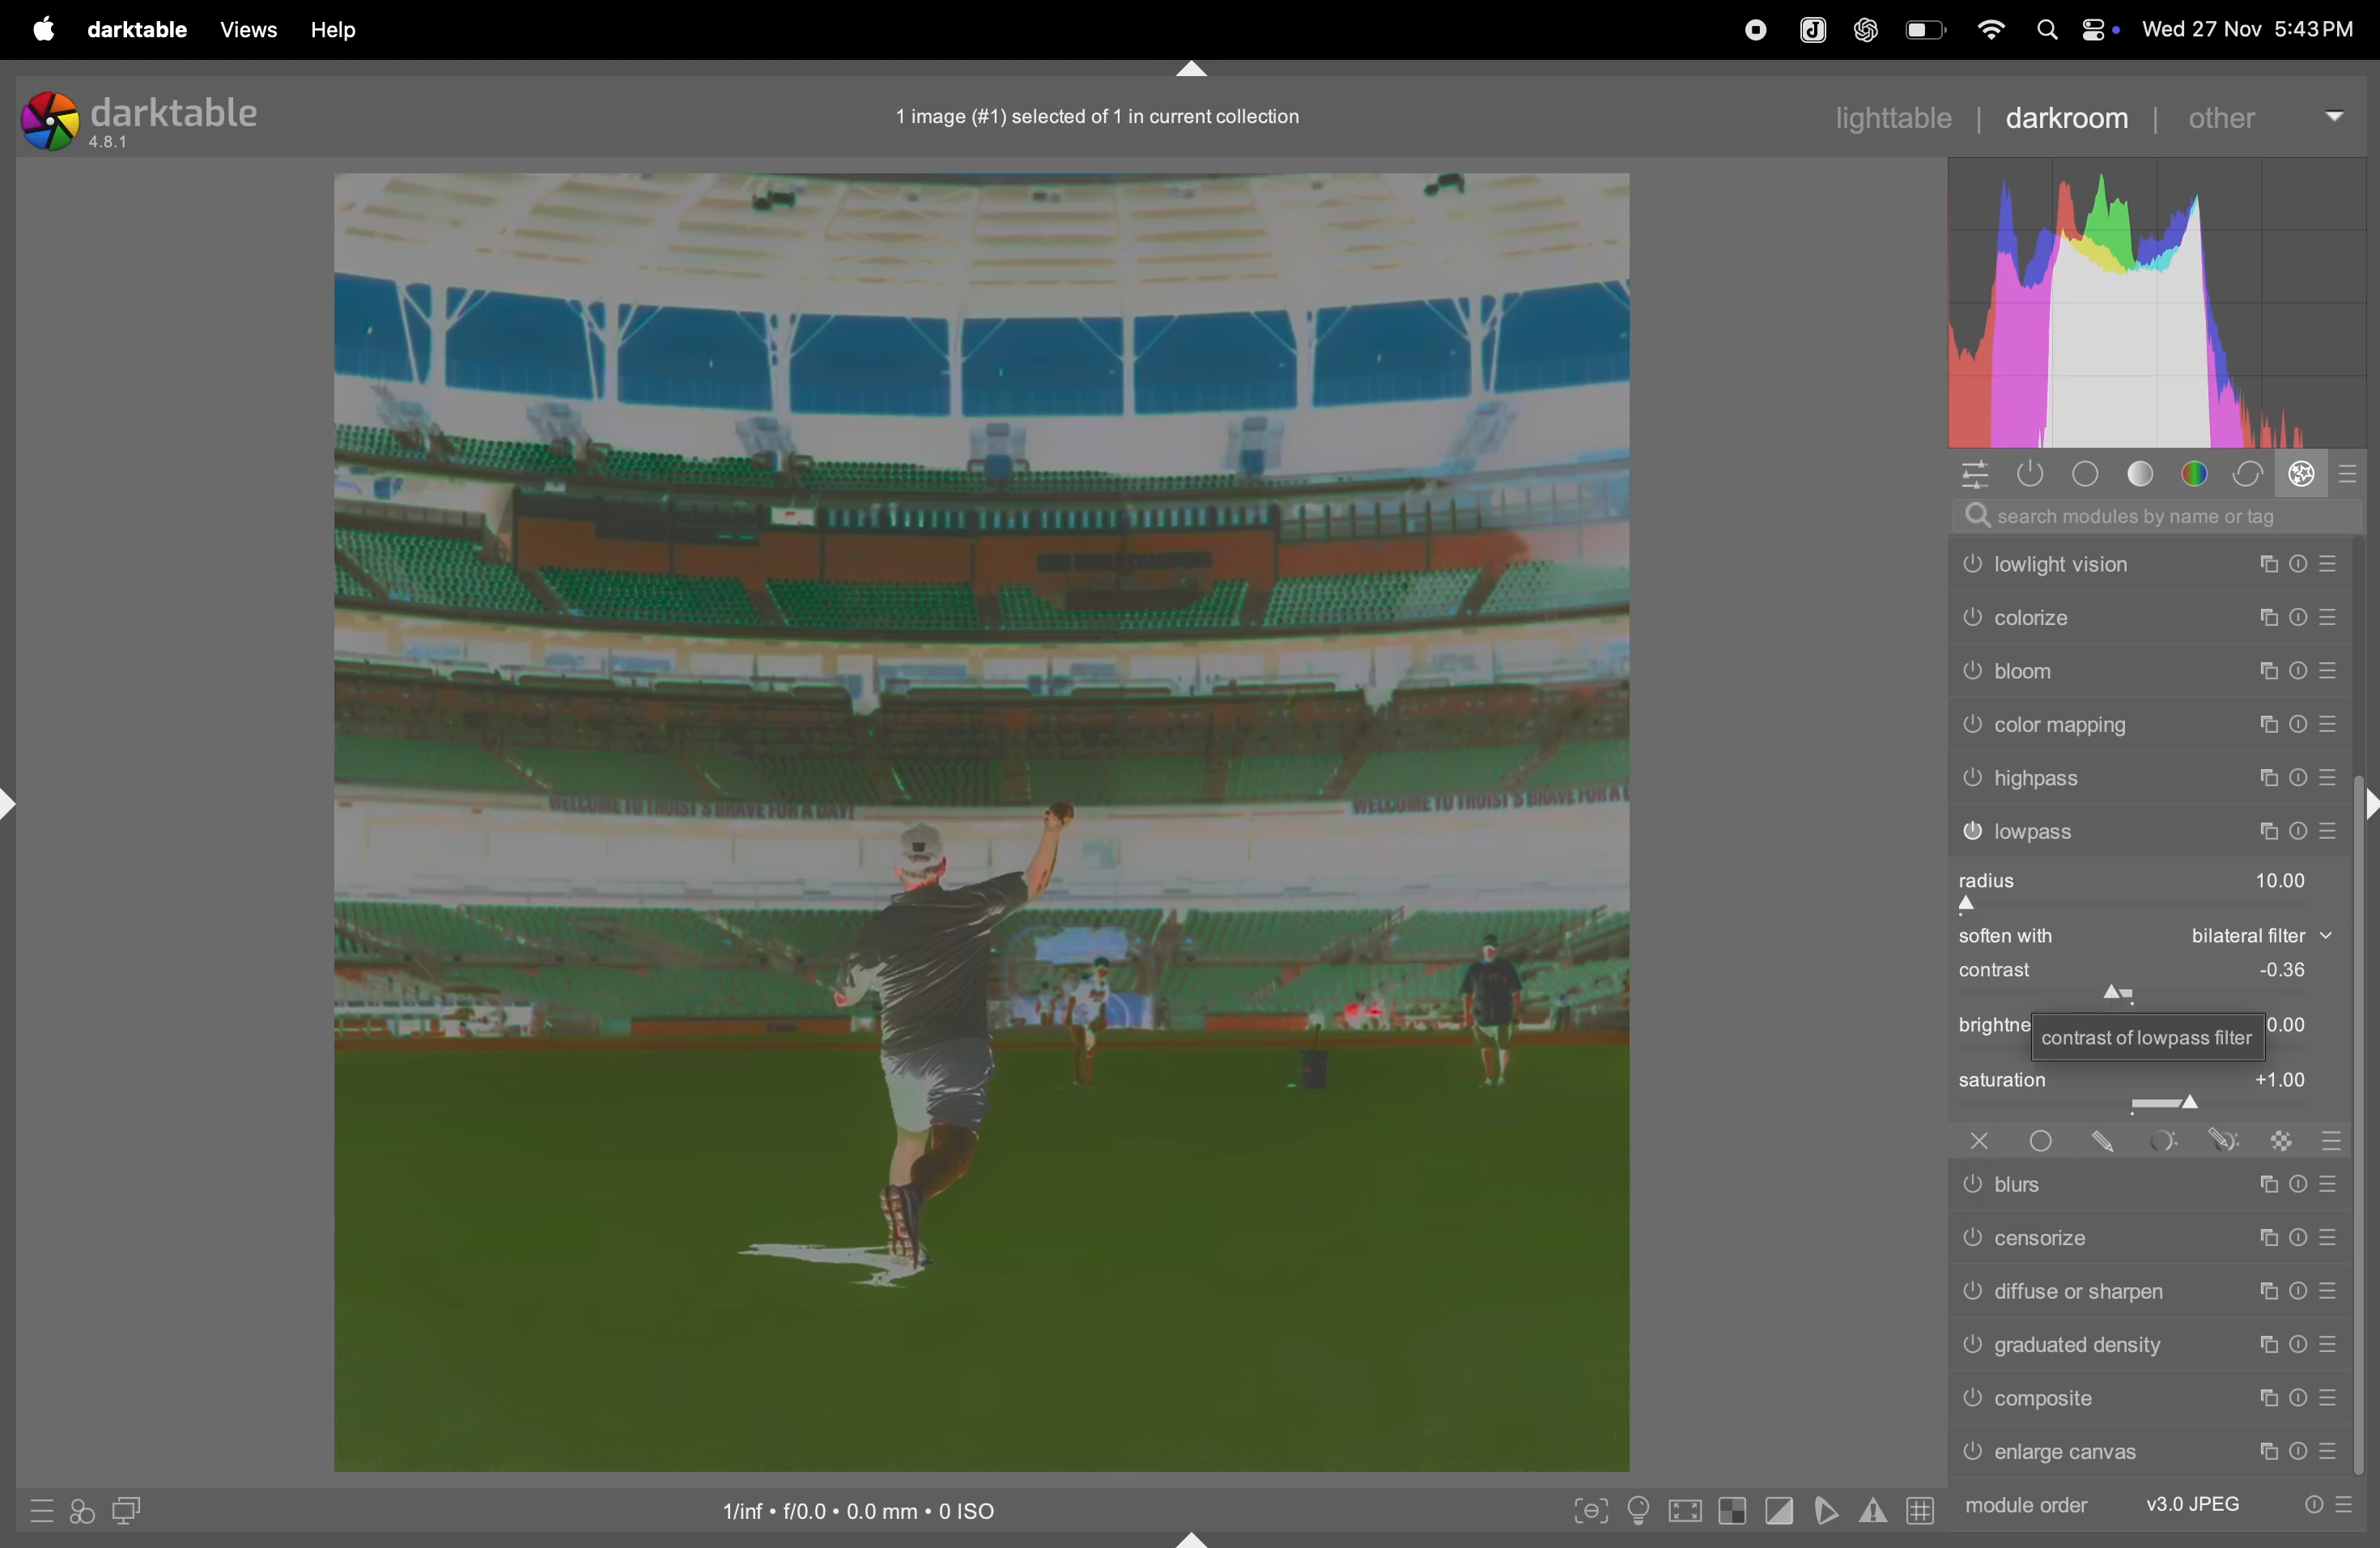  I want to click on raster mask, so click(2280, 1145).